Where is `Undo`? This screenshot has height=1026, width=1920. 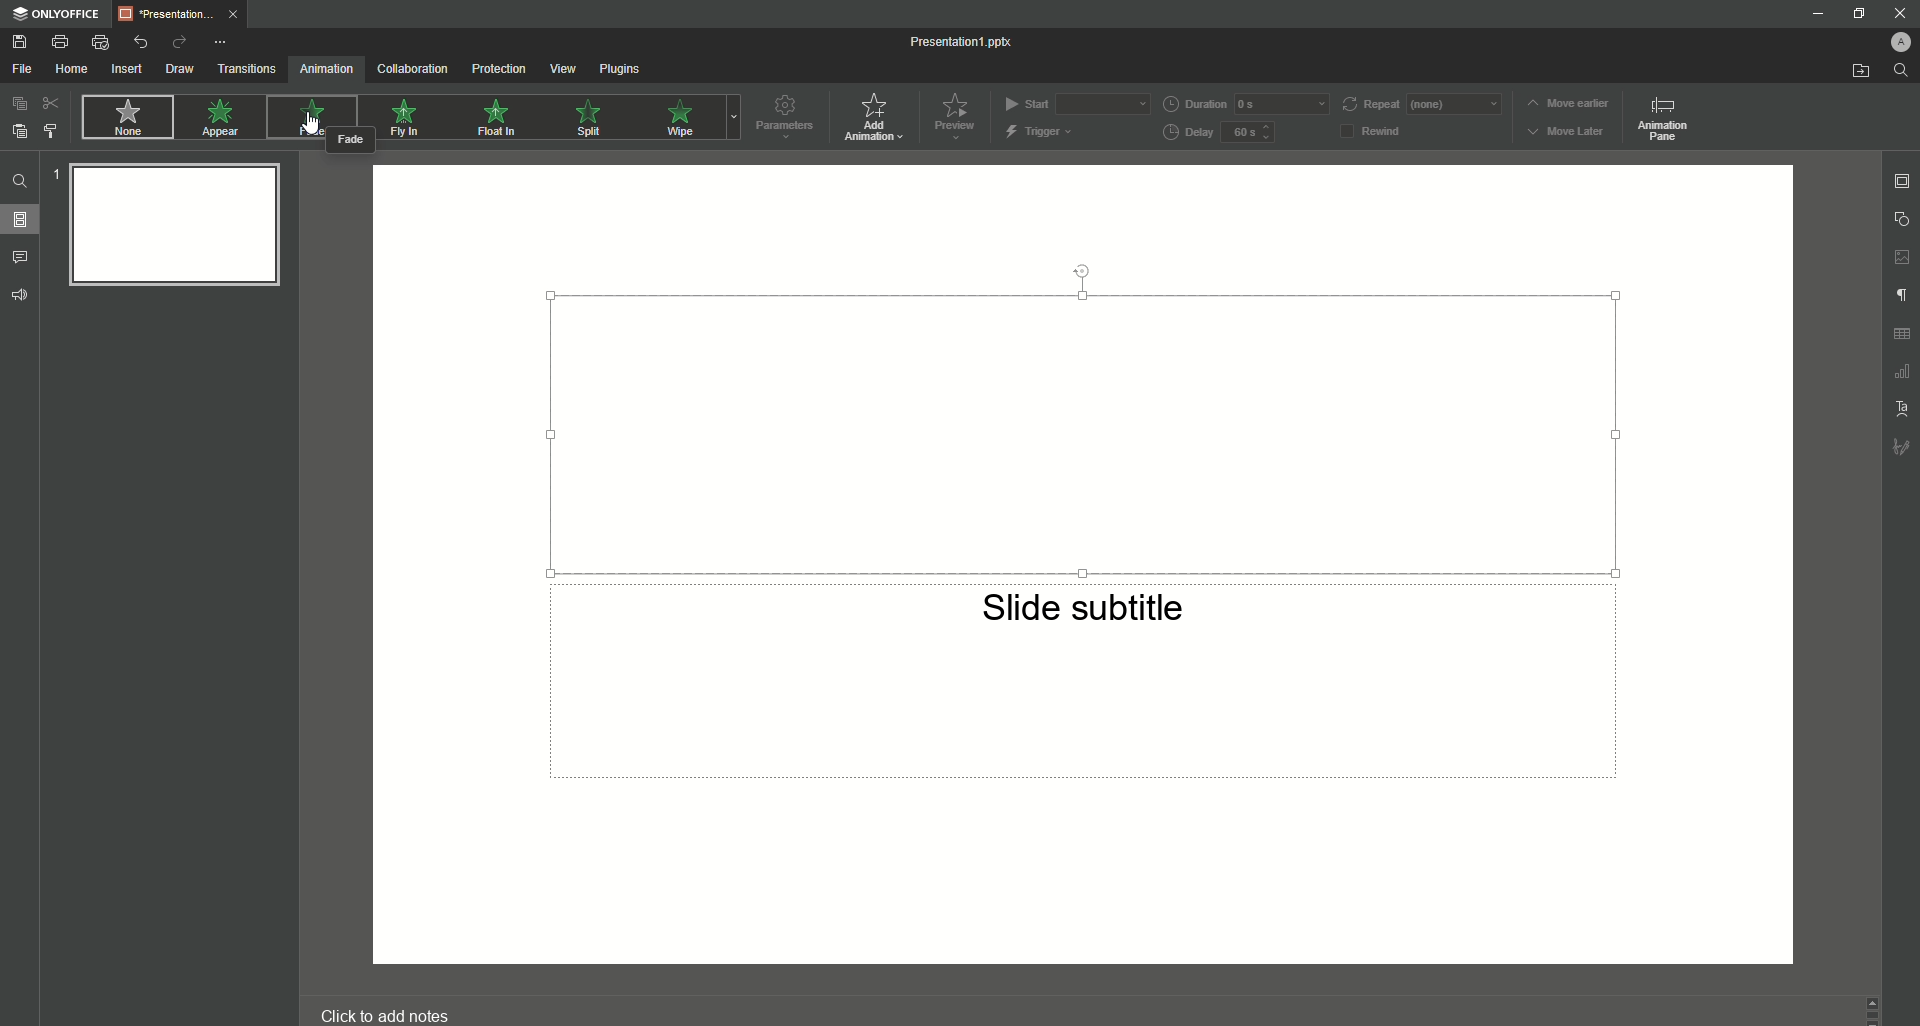
Undo is located at coordinates (135, 42).